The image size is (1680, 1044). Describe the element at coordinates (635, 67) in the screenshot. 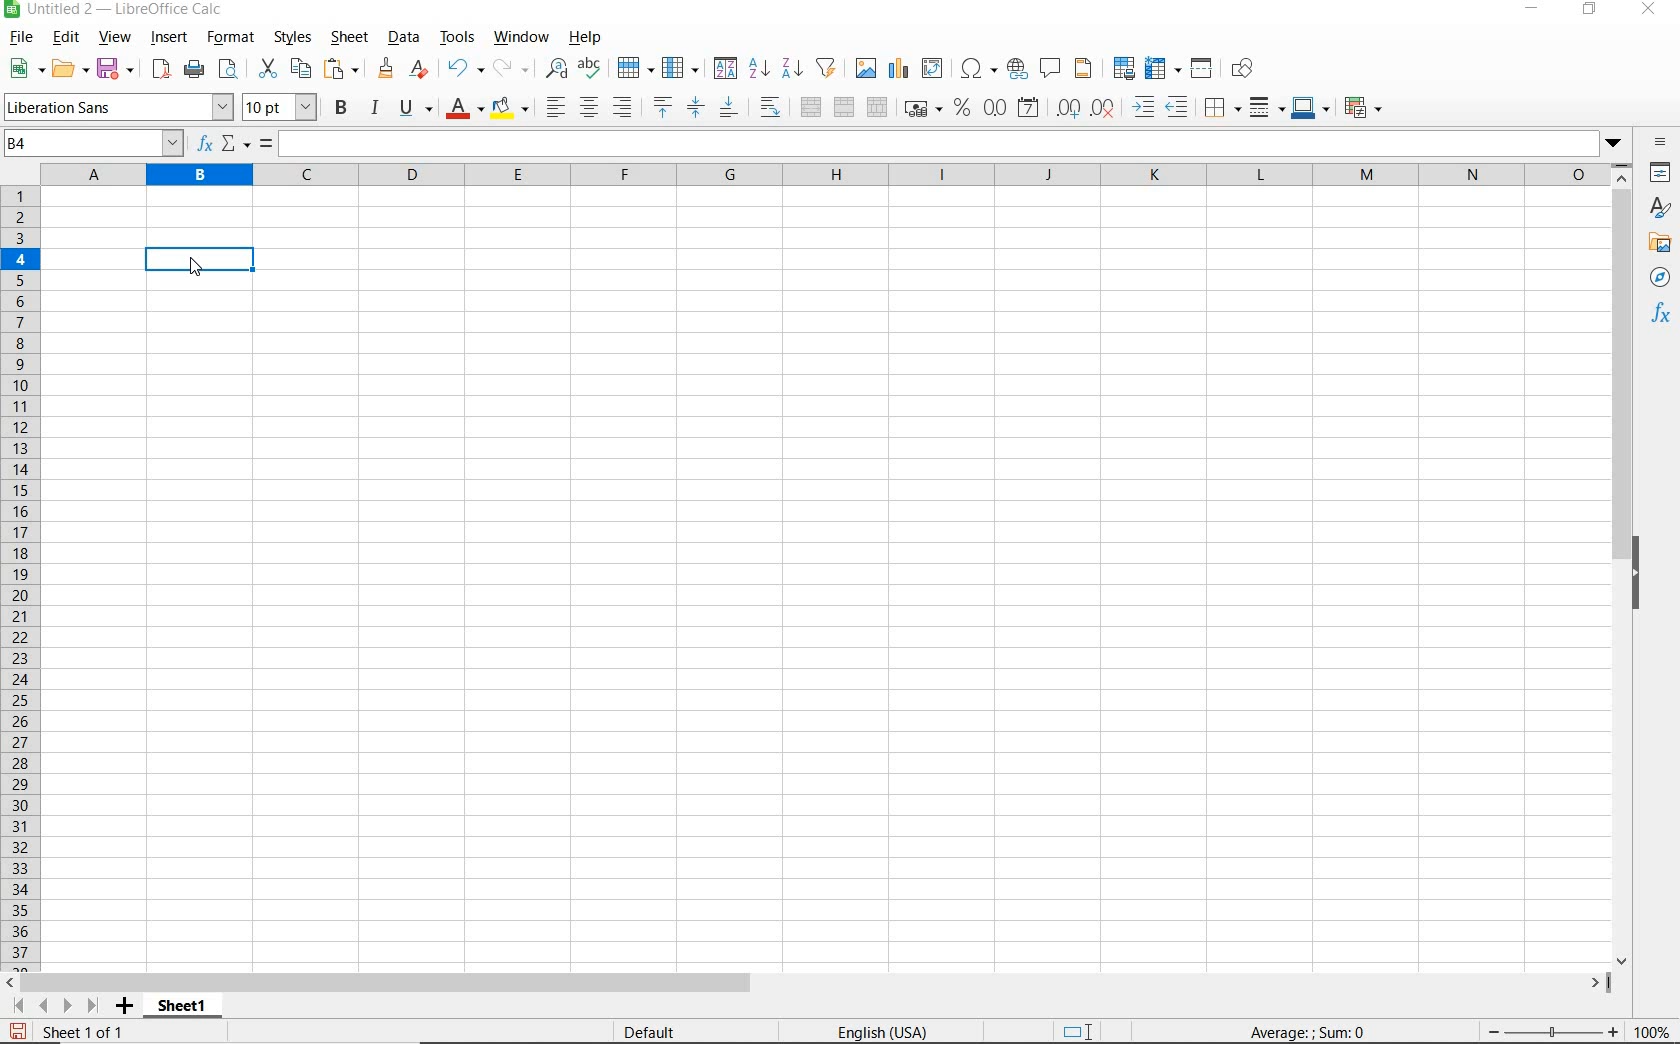

I see `row` at that location.